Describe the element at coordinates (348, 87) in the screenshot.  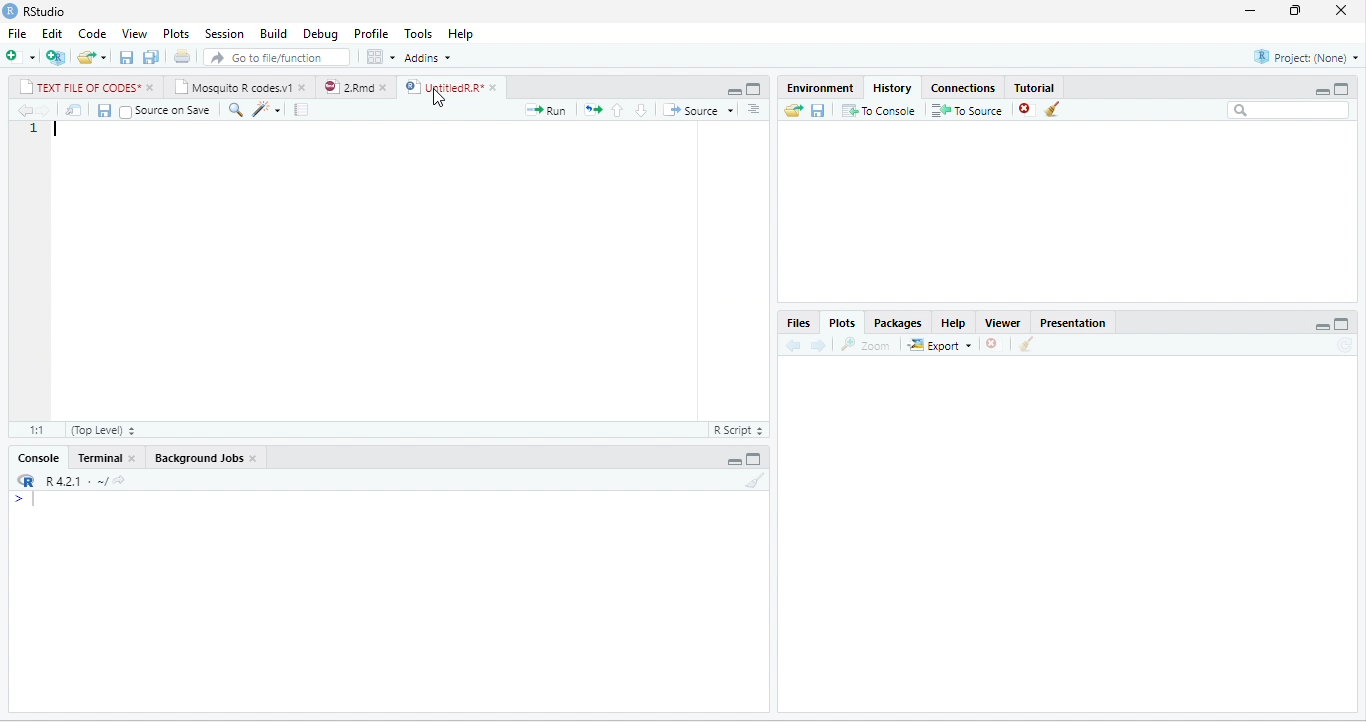
I see `2.Rmd` at that location.